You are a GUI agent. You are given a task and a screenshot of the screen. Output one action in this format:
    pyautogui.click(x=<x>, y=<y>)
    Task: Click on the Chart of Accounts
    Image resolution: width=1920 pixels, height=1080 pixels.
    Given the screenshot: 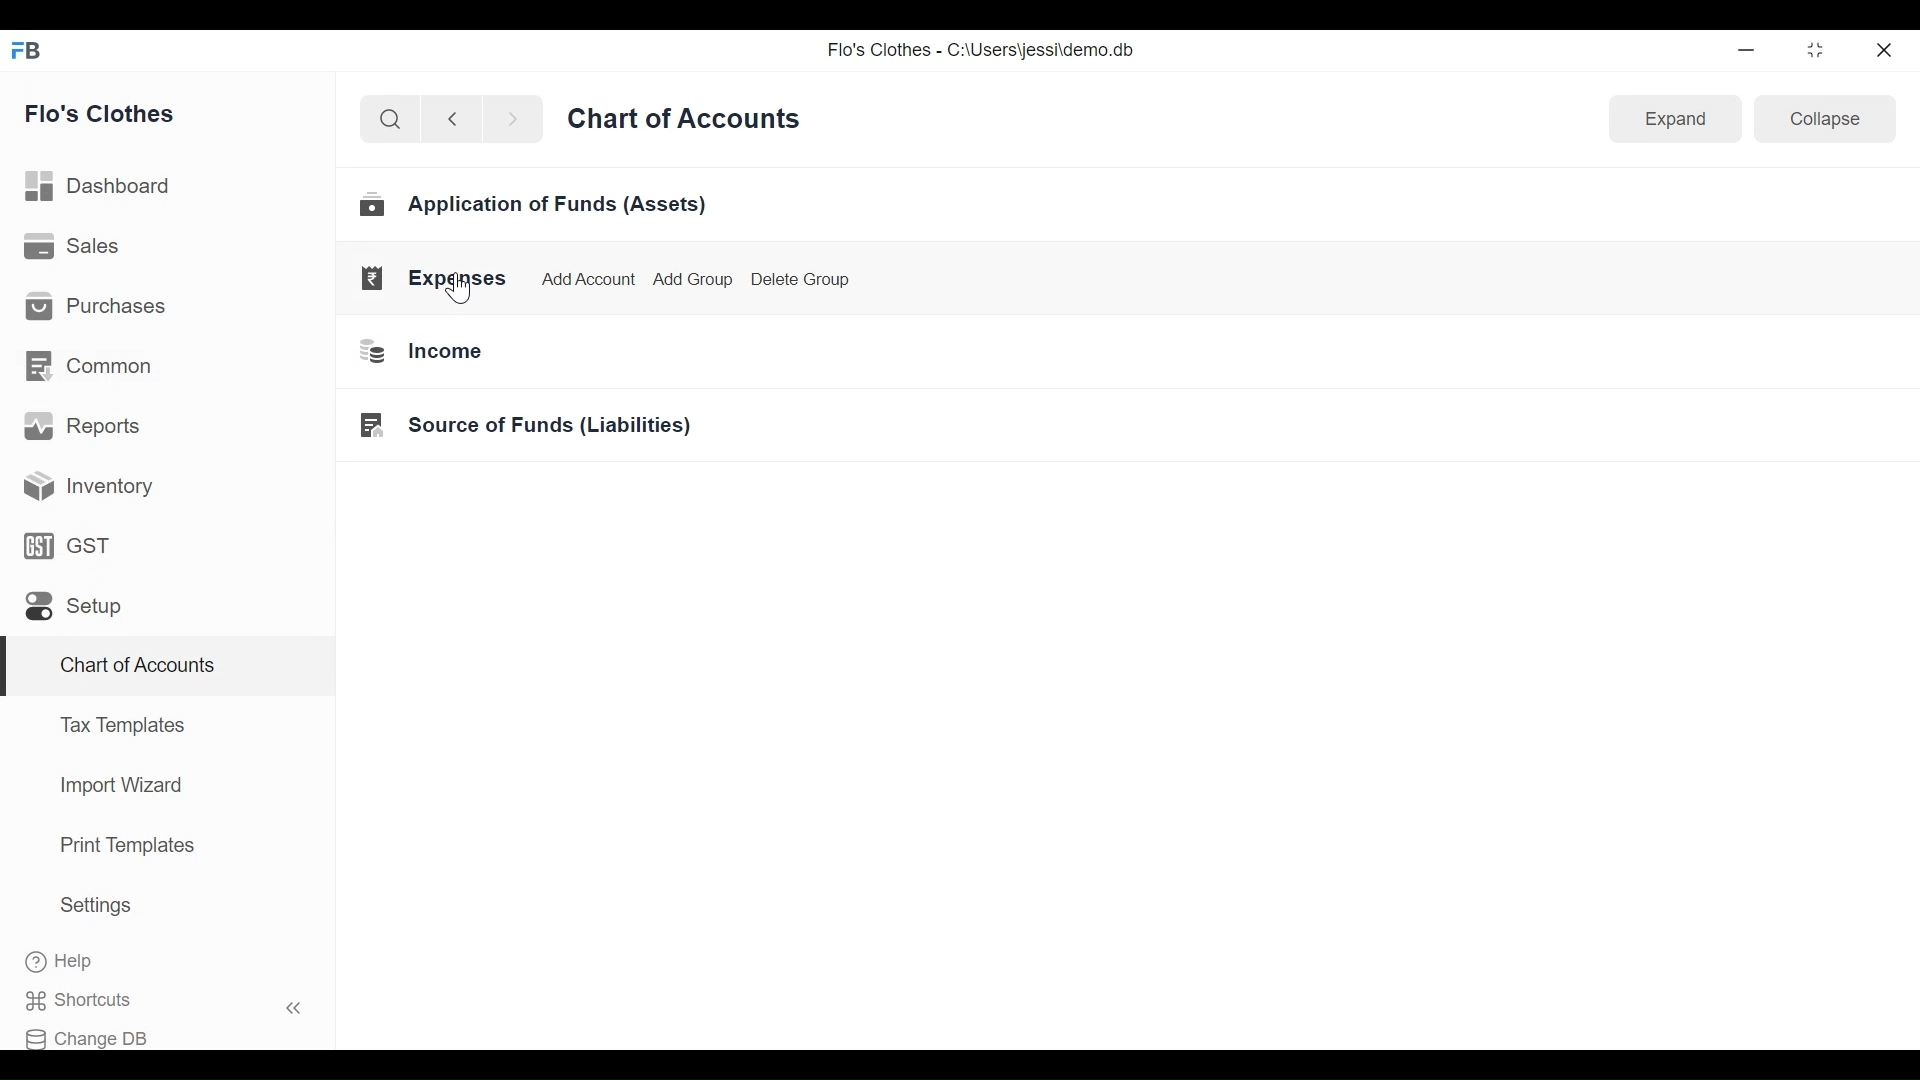 What is the action you would take?
    pyautogui.click(x=688, y=125)
    